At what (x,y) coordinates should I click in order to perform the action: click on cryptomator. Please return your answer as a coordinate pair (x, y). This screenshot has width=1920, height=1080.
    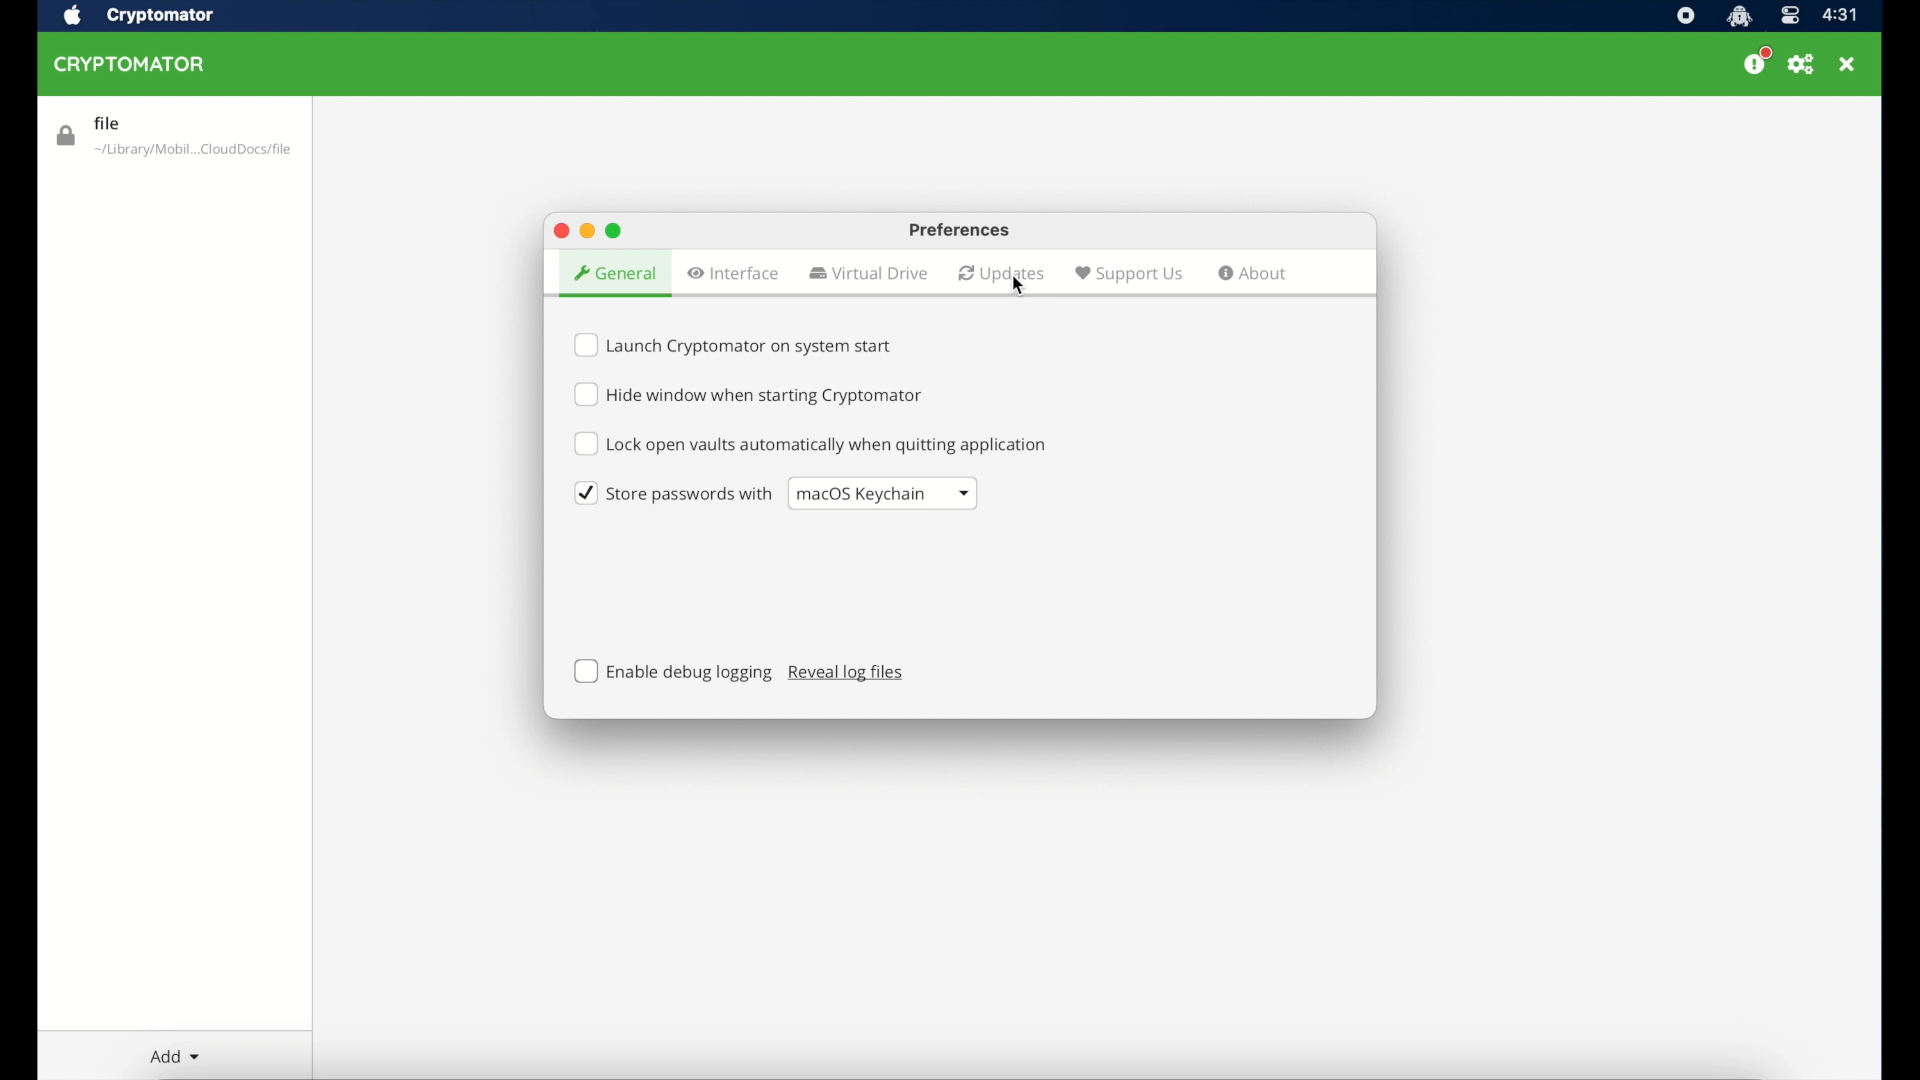
    Looking at the image, I should click on (130, 65).